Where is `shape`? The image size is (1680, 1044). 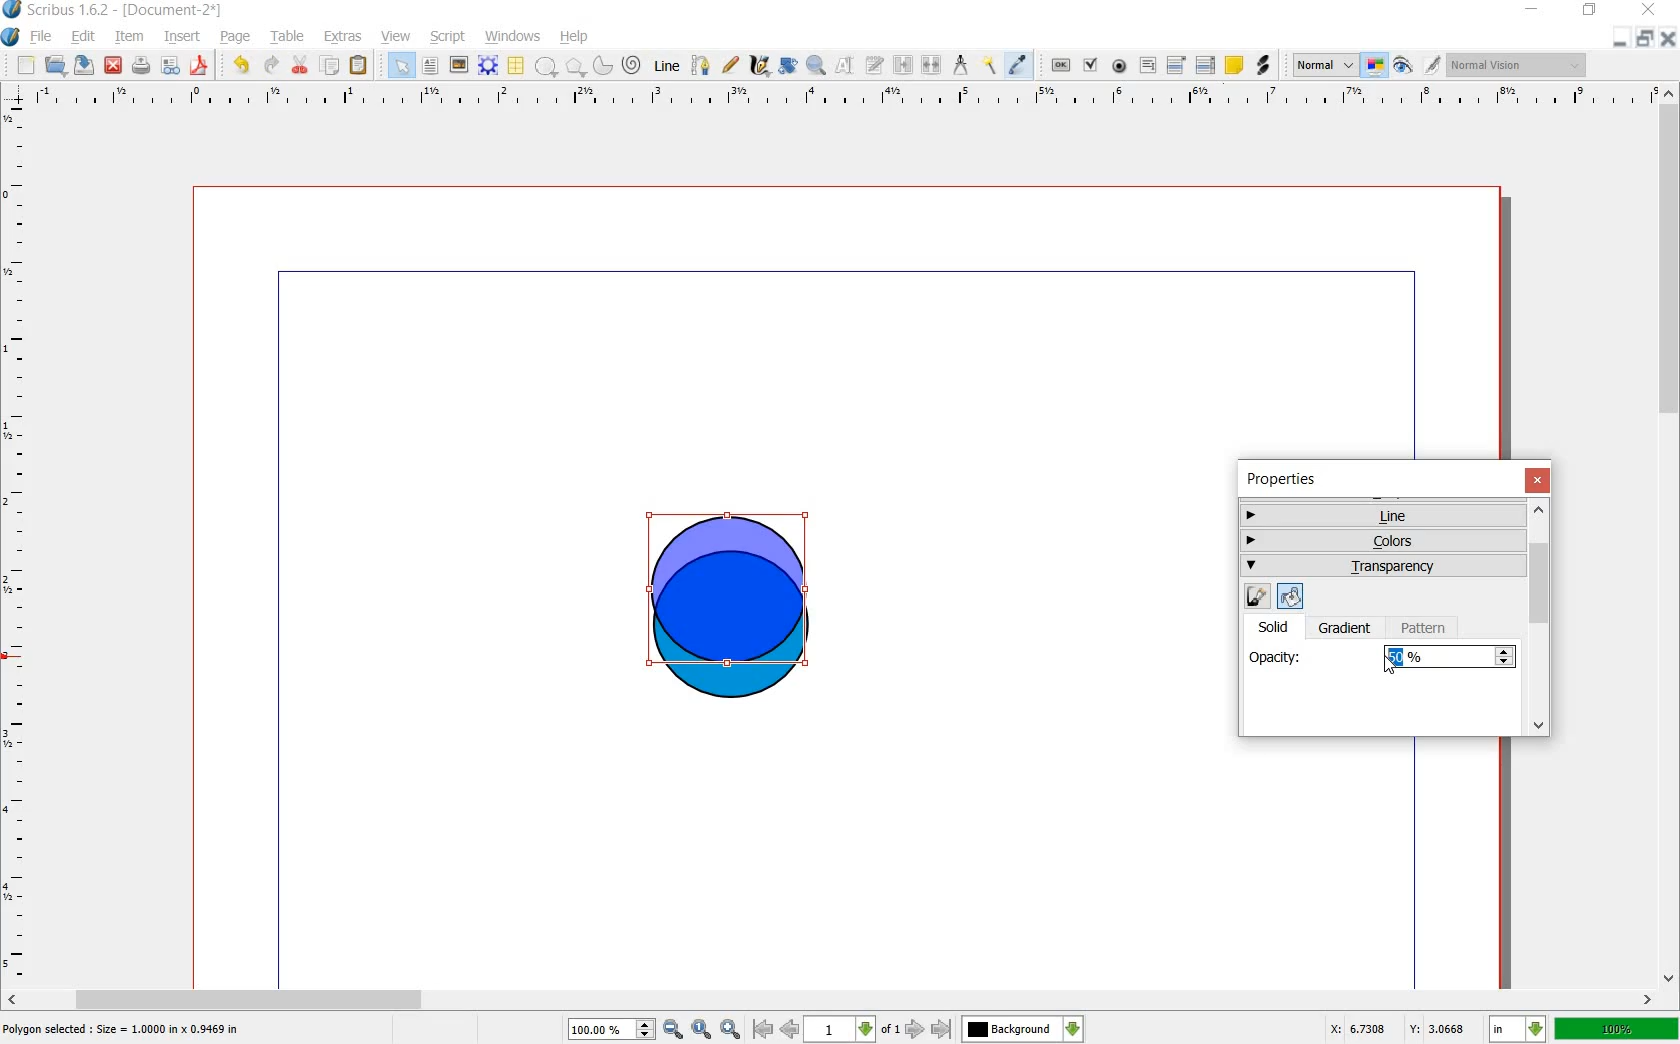
shape is located at coordinates (547, 67).